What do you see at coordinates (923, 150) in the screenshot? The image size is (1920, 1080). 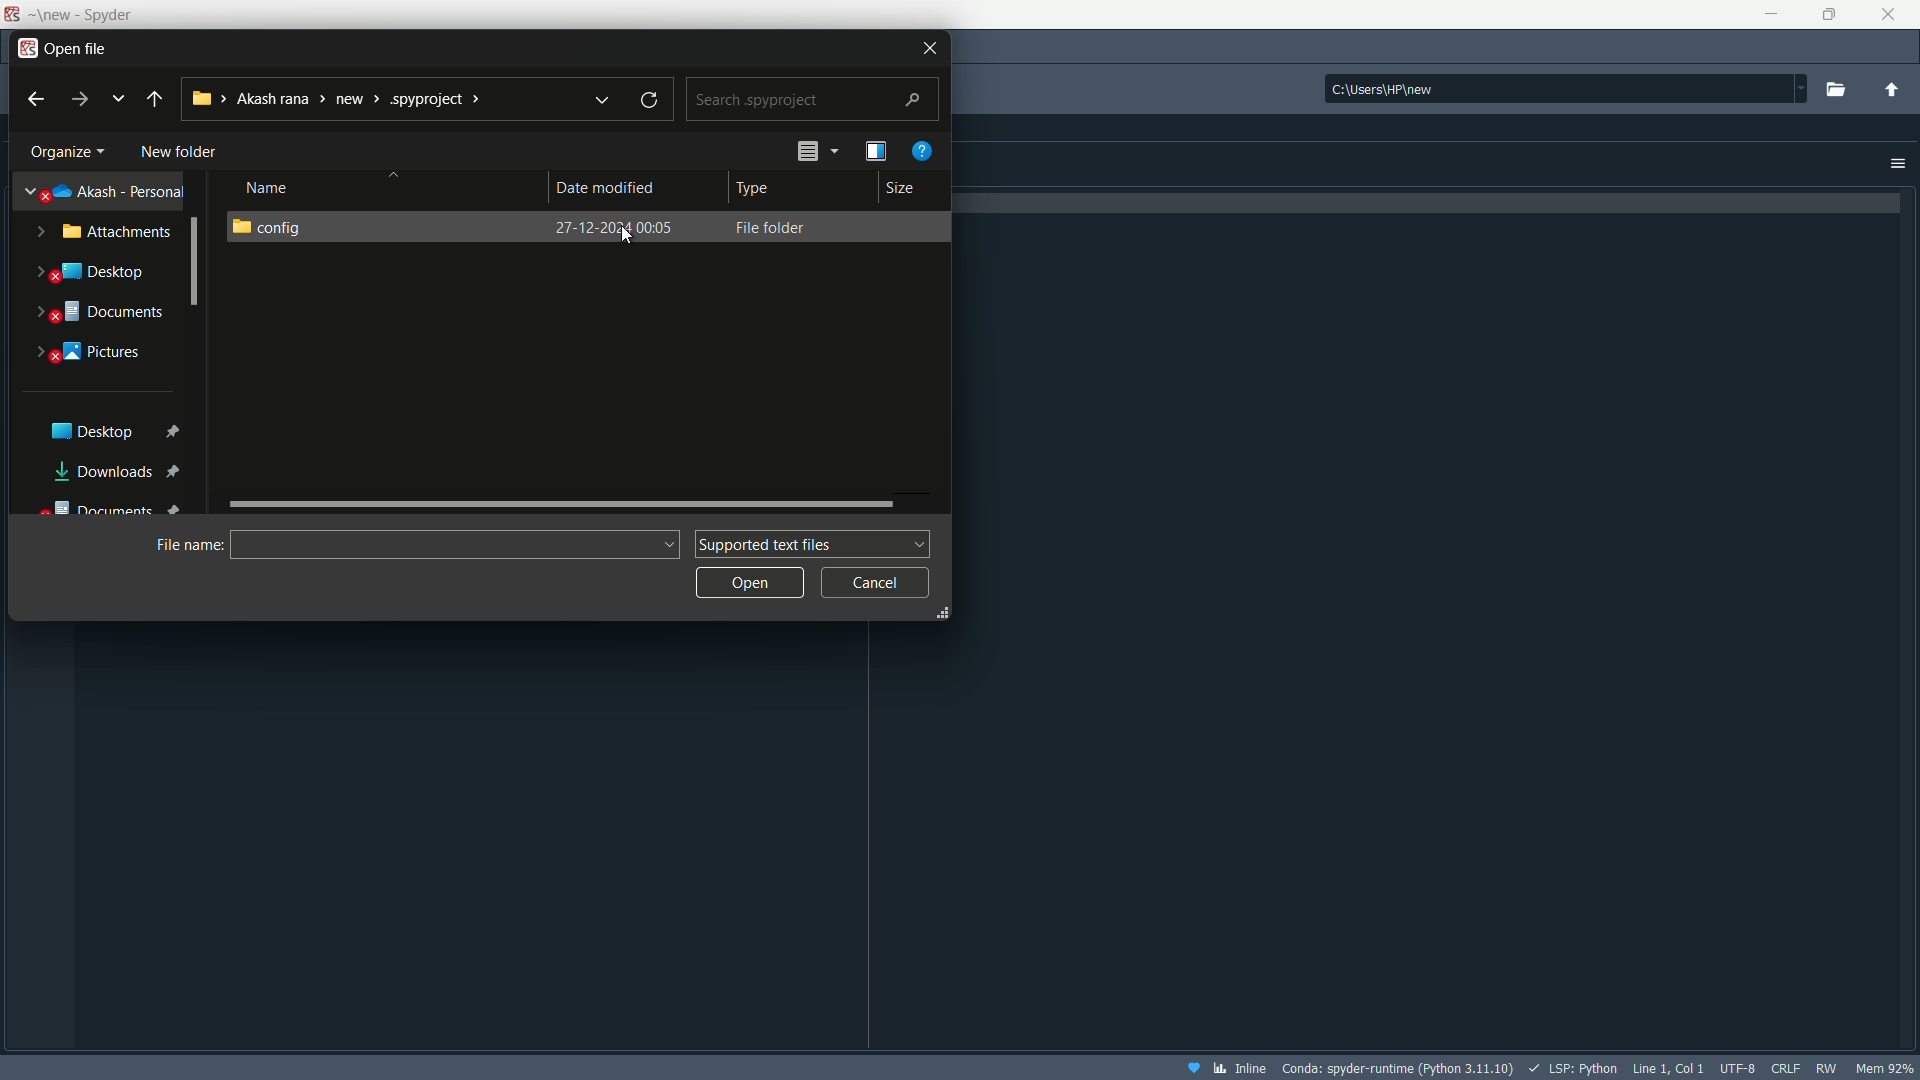 I see `get help` at bounding box center [923, 150].